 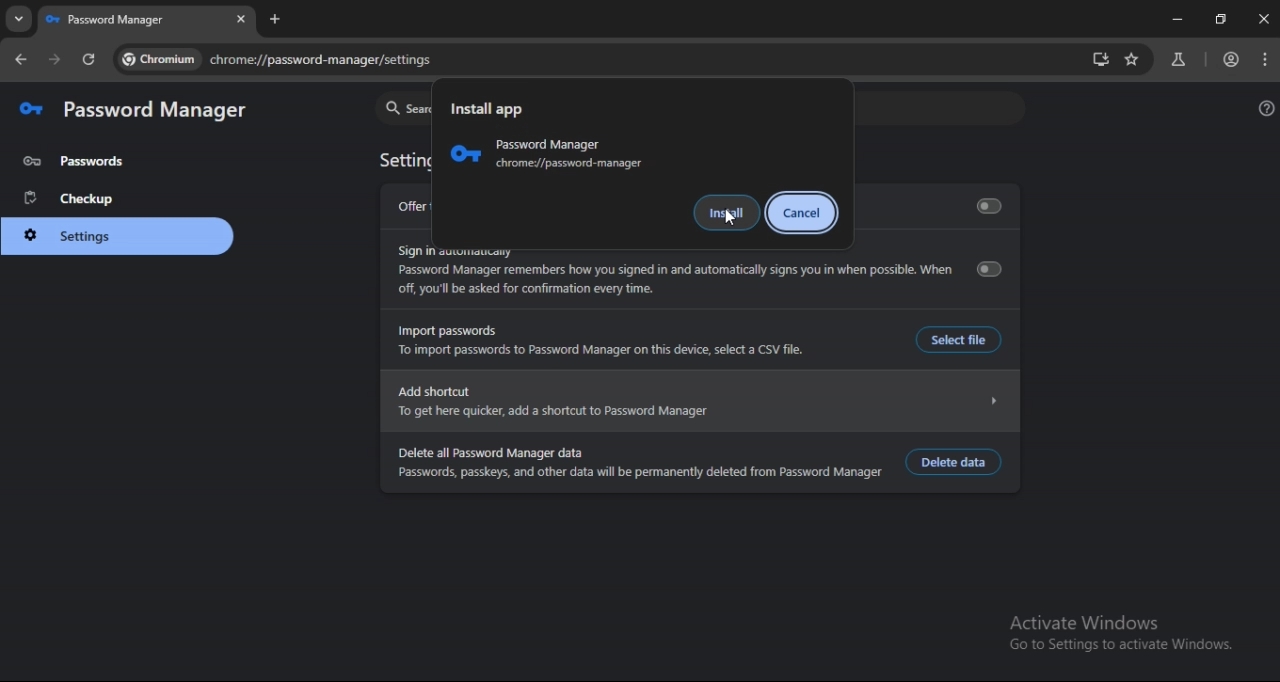 I want to click on delete data, so click(x=954, y=462).